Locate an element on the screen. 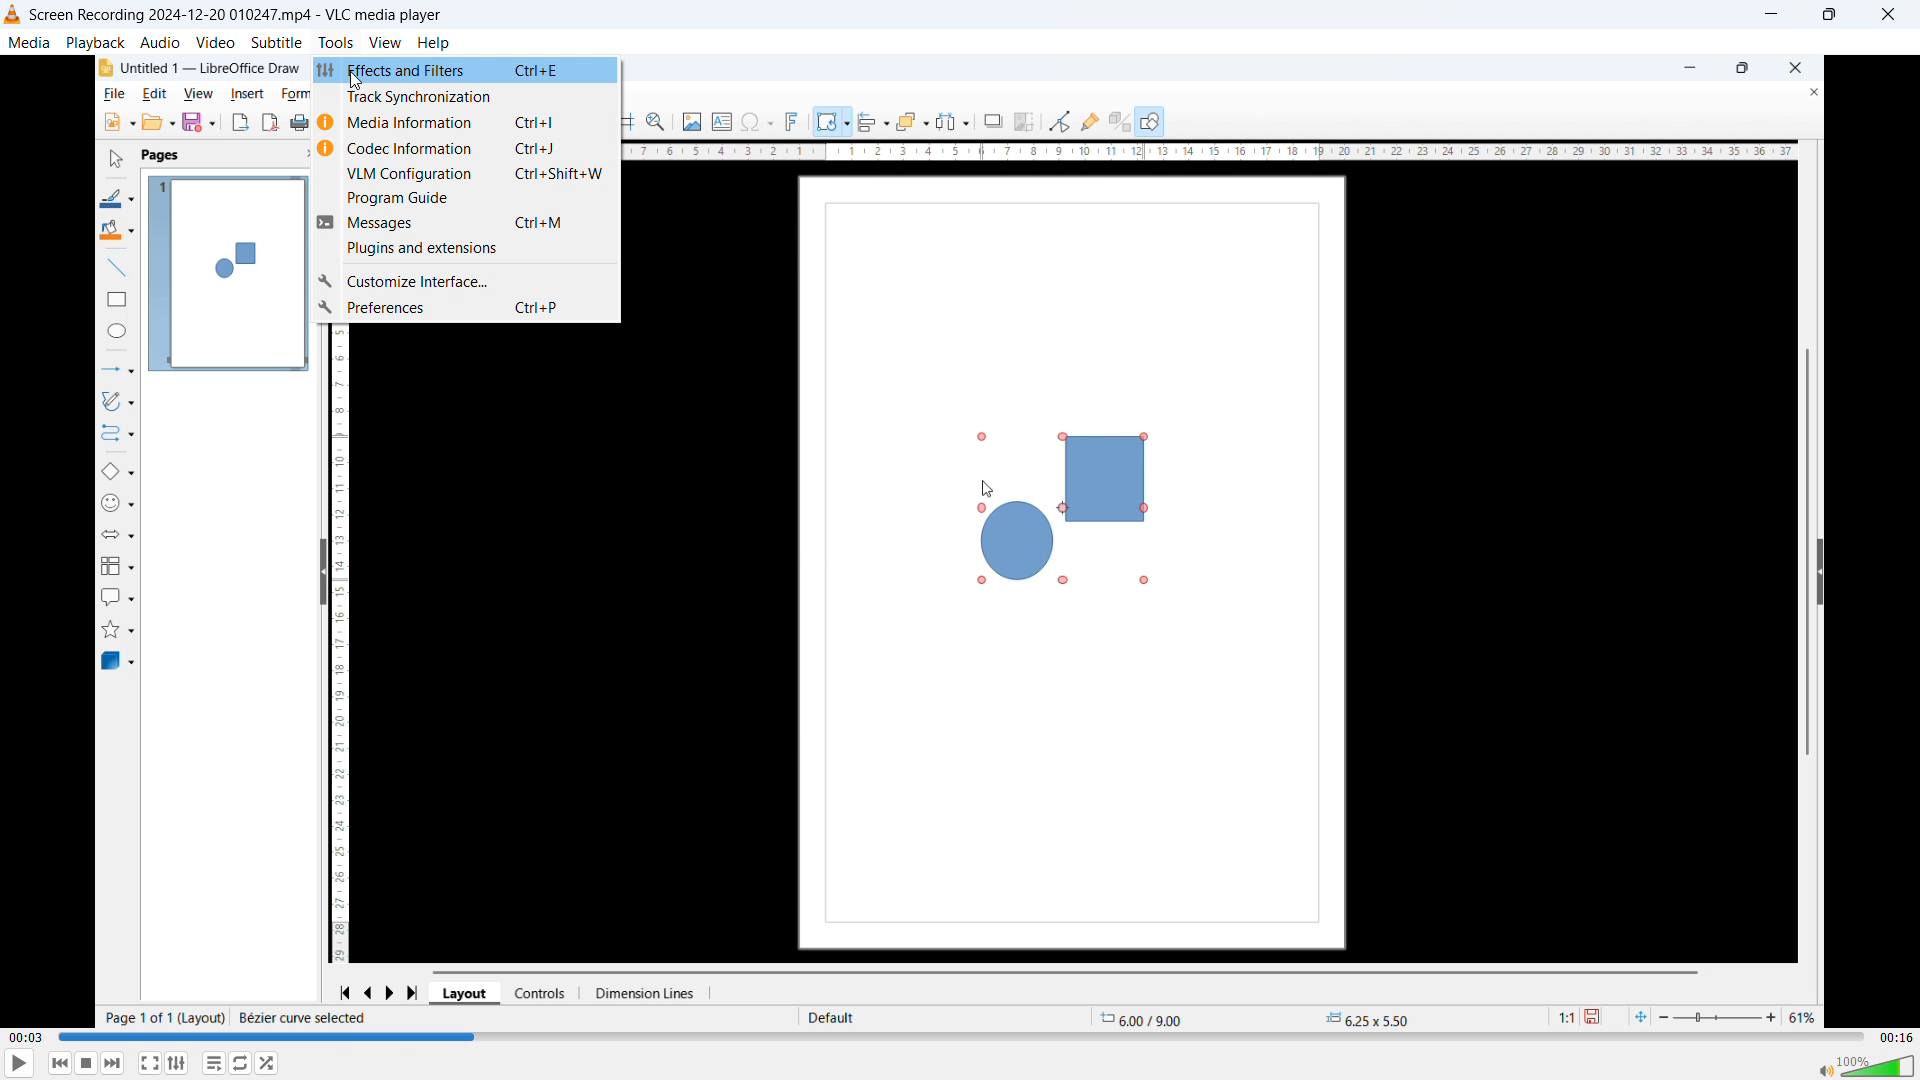 This screenshot has height=1080, width=1920. Code information  is located at coordinates (466, 148).